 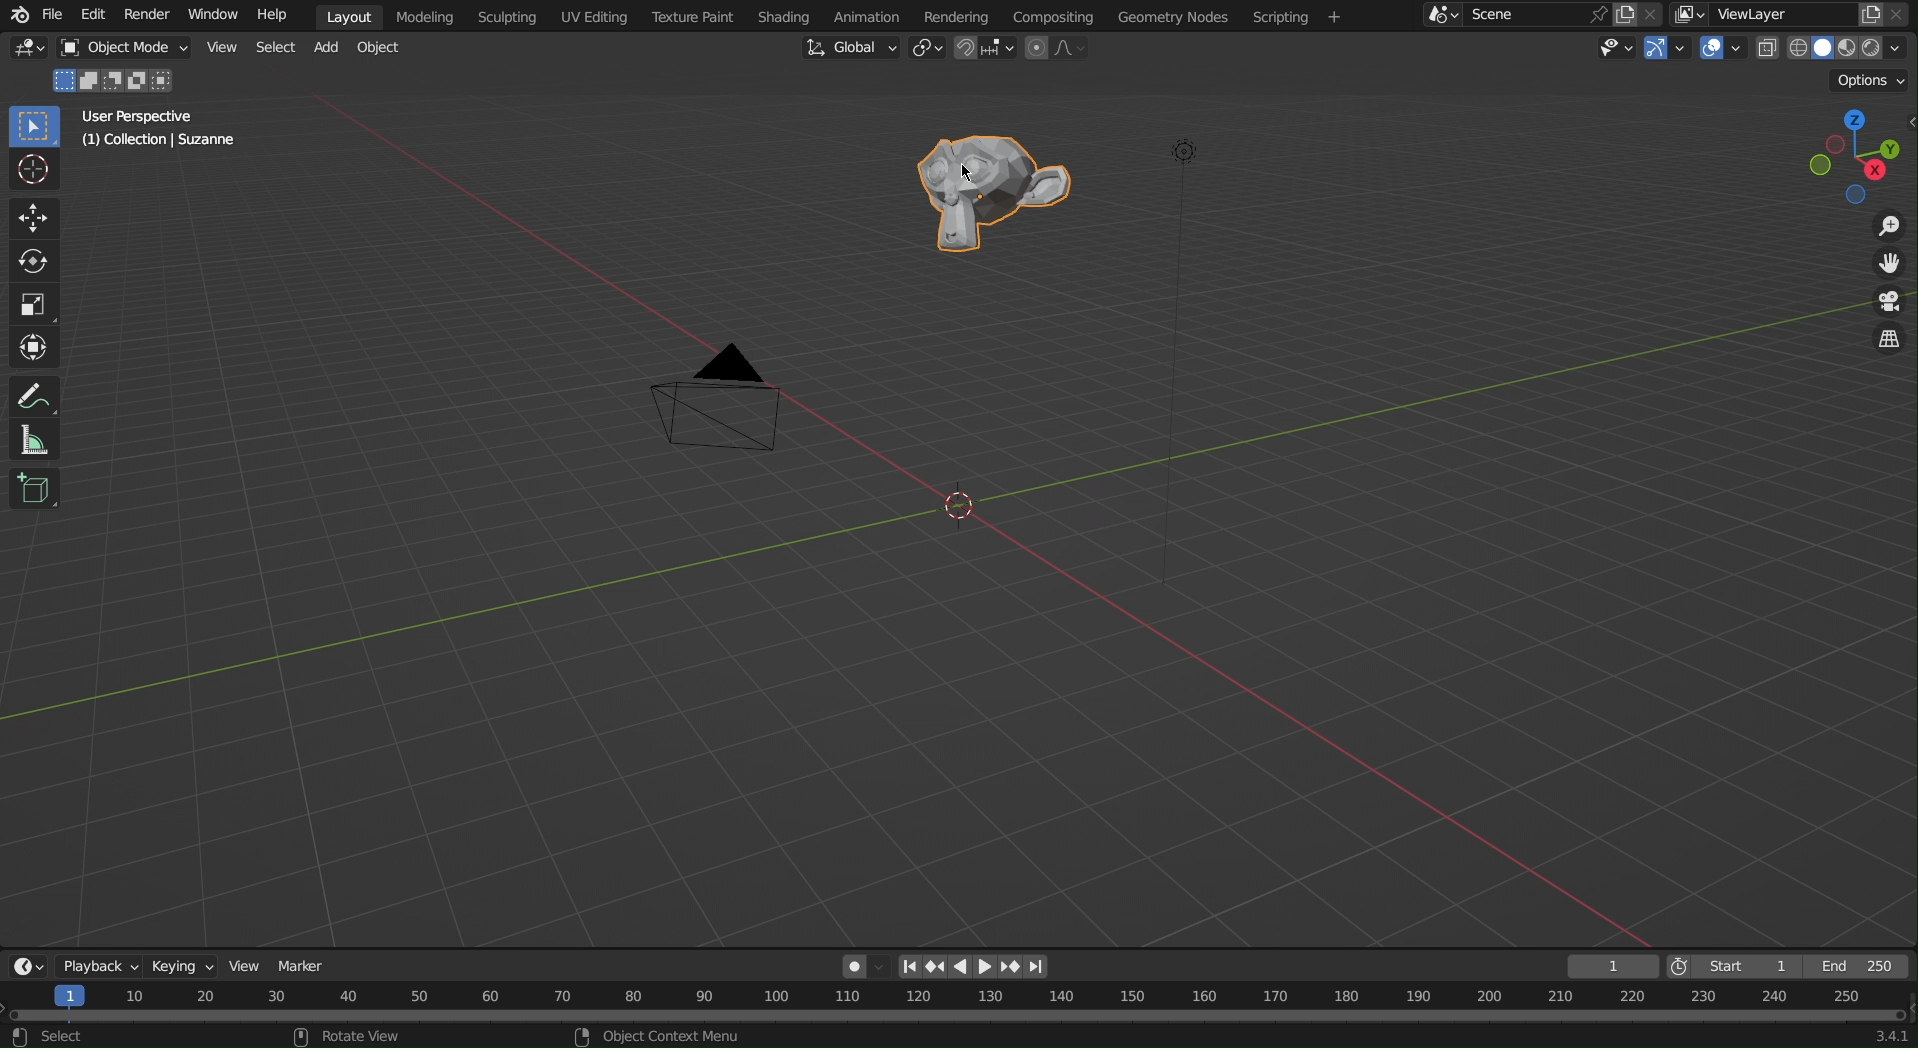 I want to click on previous, so click(x=943, y=966).